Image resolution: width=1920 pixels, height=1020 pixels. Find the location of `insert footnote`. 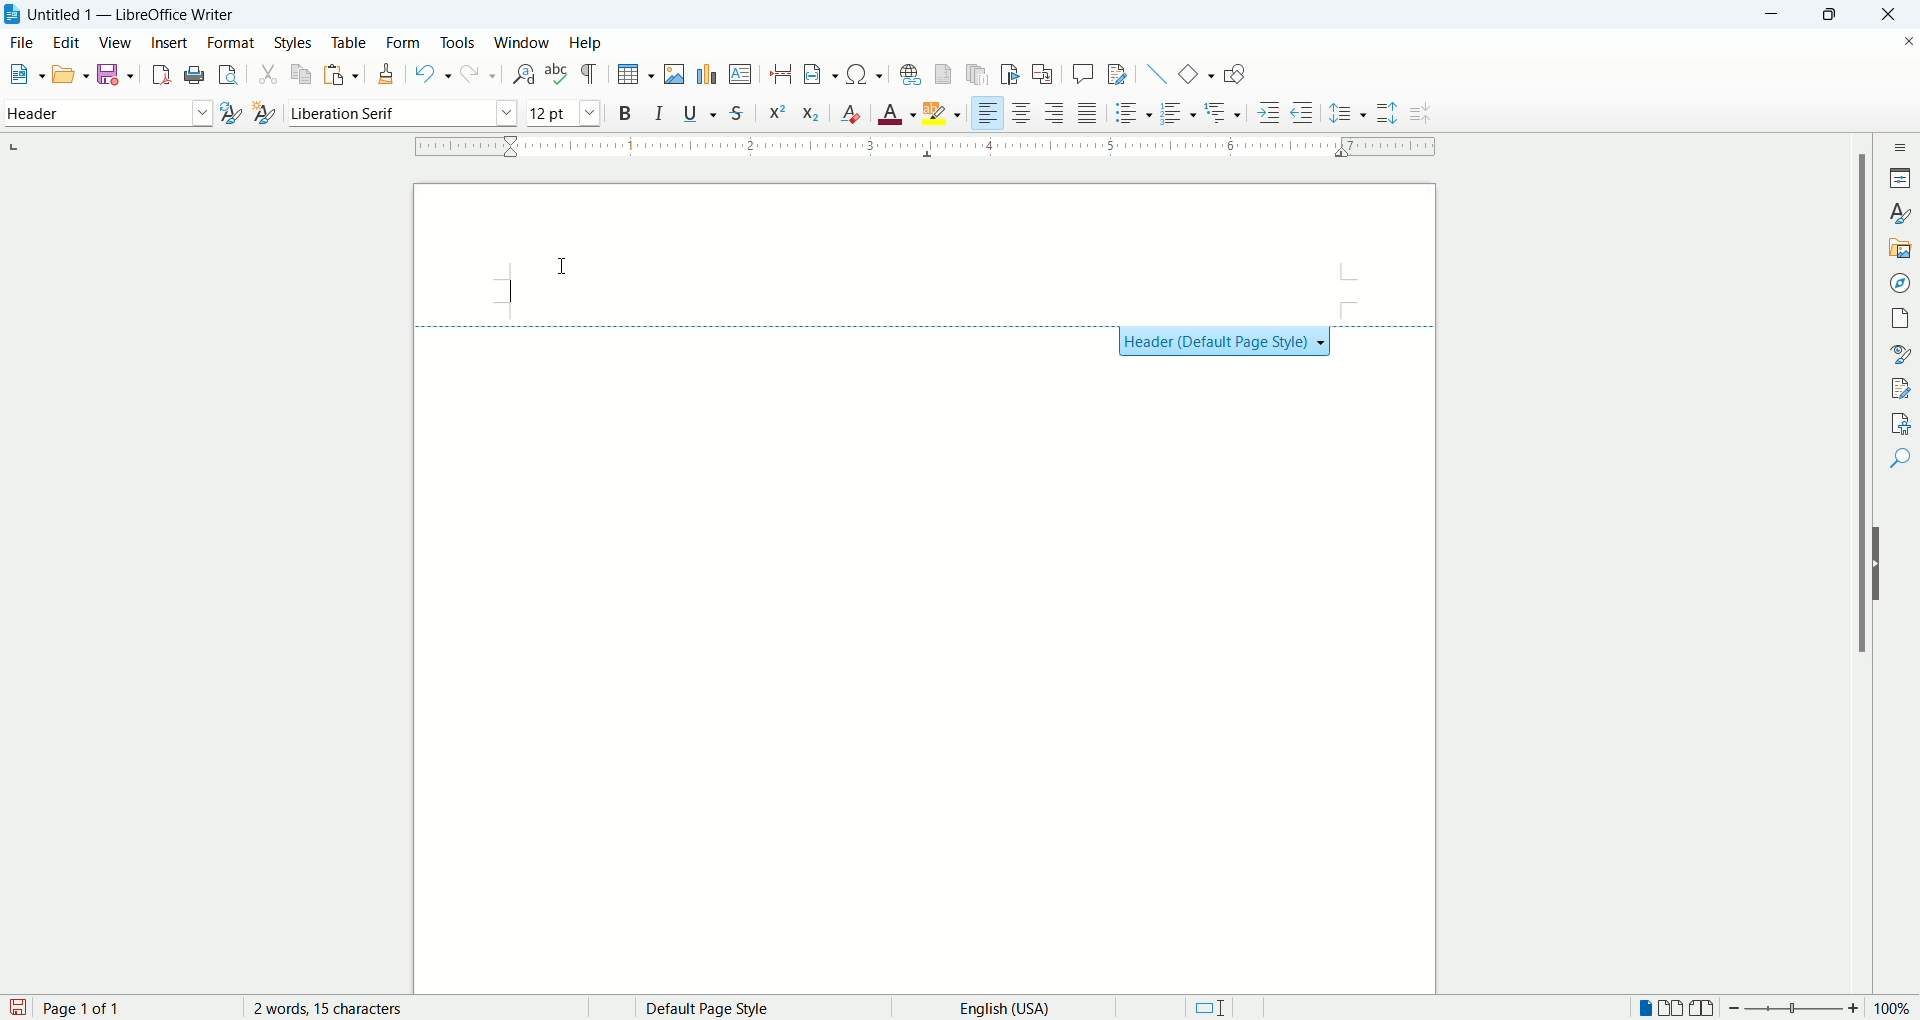

insert footnote is located at coordinates (912, 75).